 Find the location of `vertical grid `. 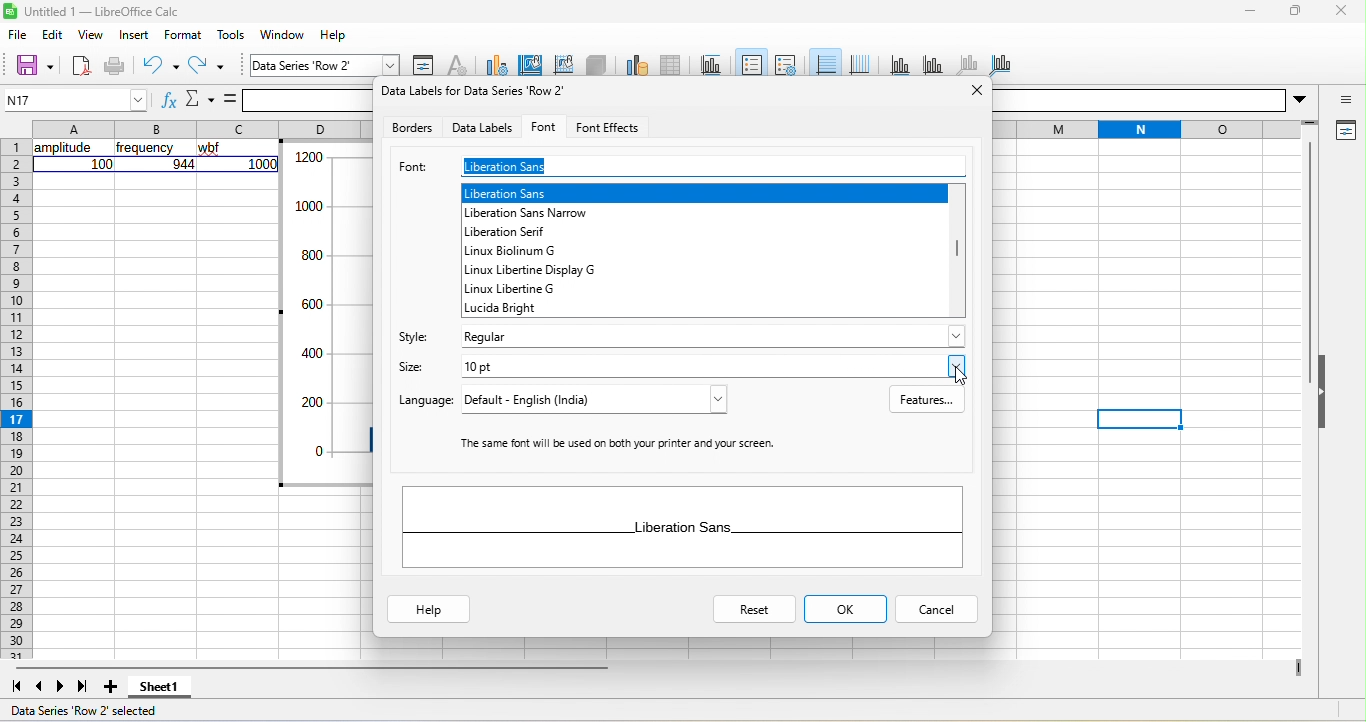

vertical grid  is located at coordinates (864, 59).